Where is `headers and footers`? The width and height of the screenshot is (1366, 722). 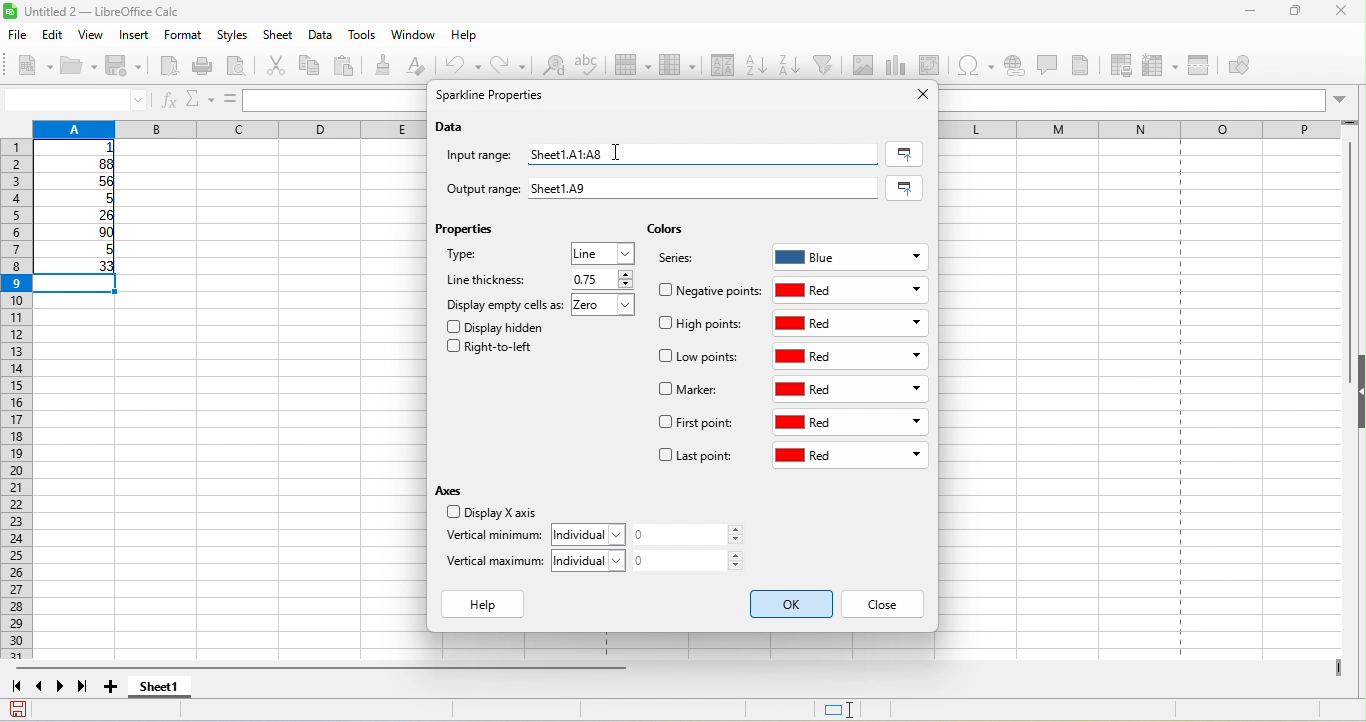
headers and footers is located at coordinates (1086, 65).